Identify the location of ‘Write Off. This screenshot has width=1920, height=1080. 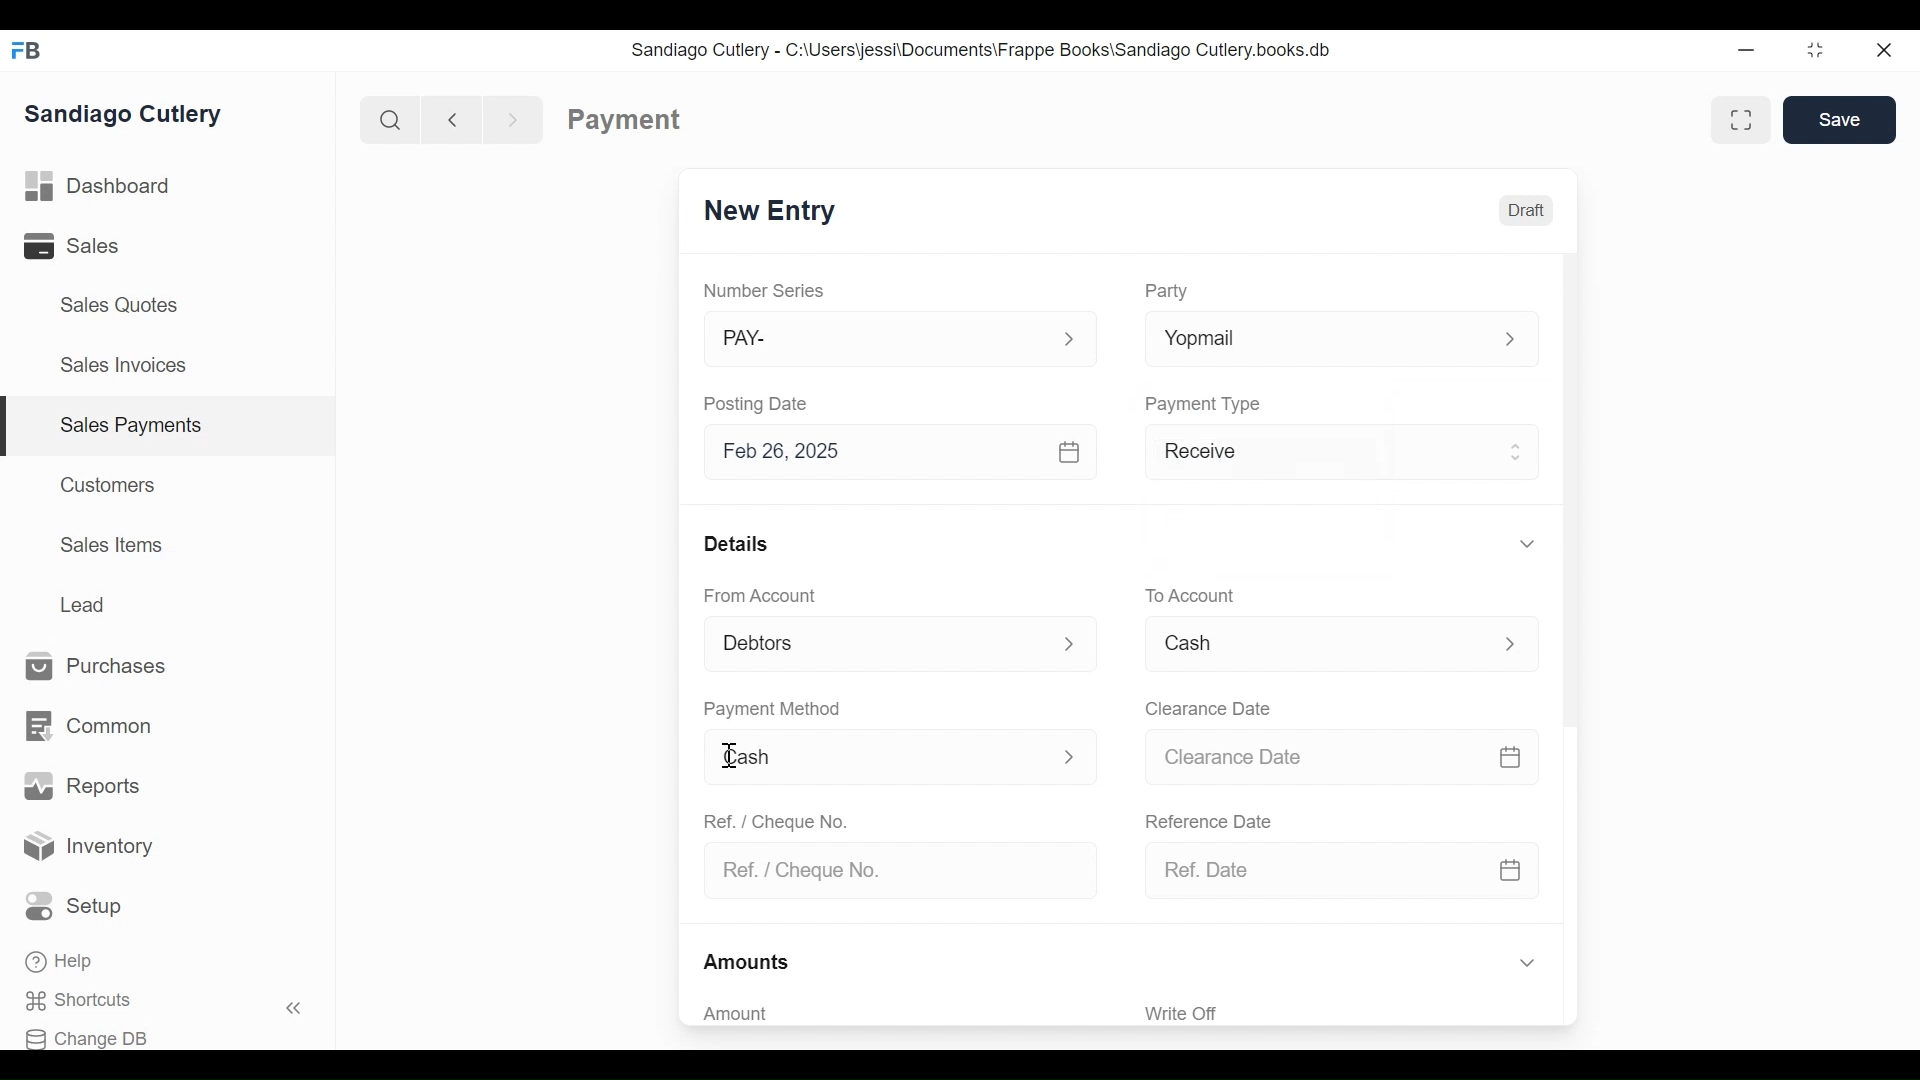
(1344, 1013).